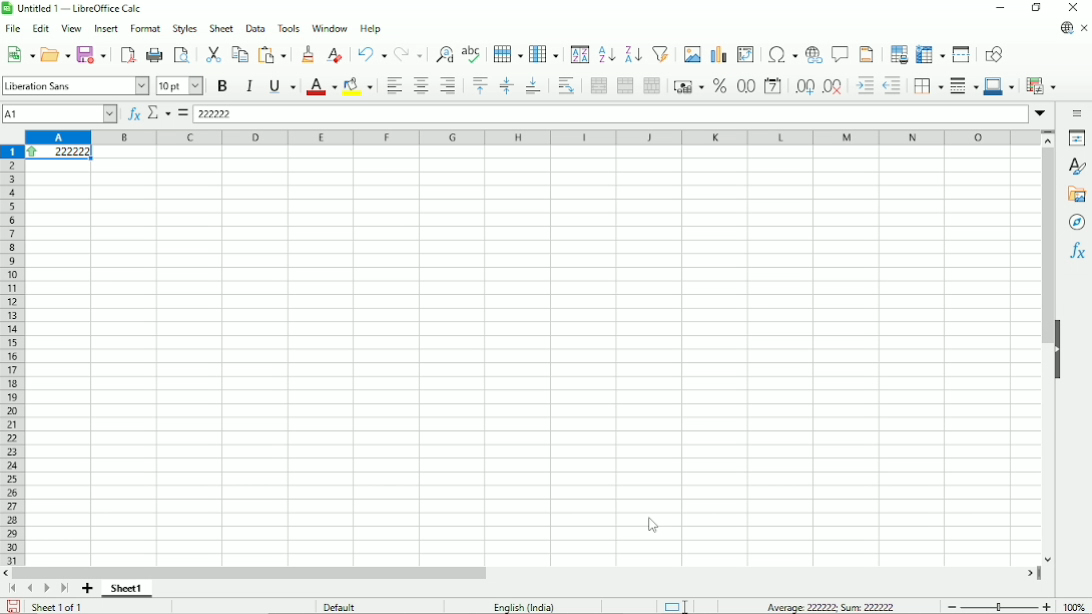 The image size is (1092, 614). I want to click on Properties, so click(1077, 139).